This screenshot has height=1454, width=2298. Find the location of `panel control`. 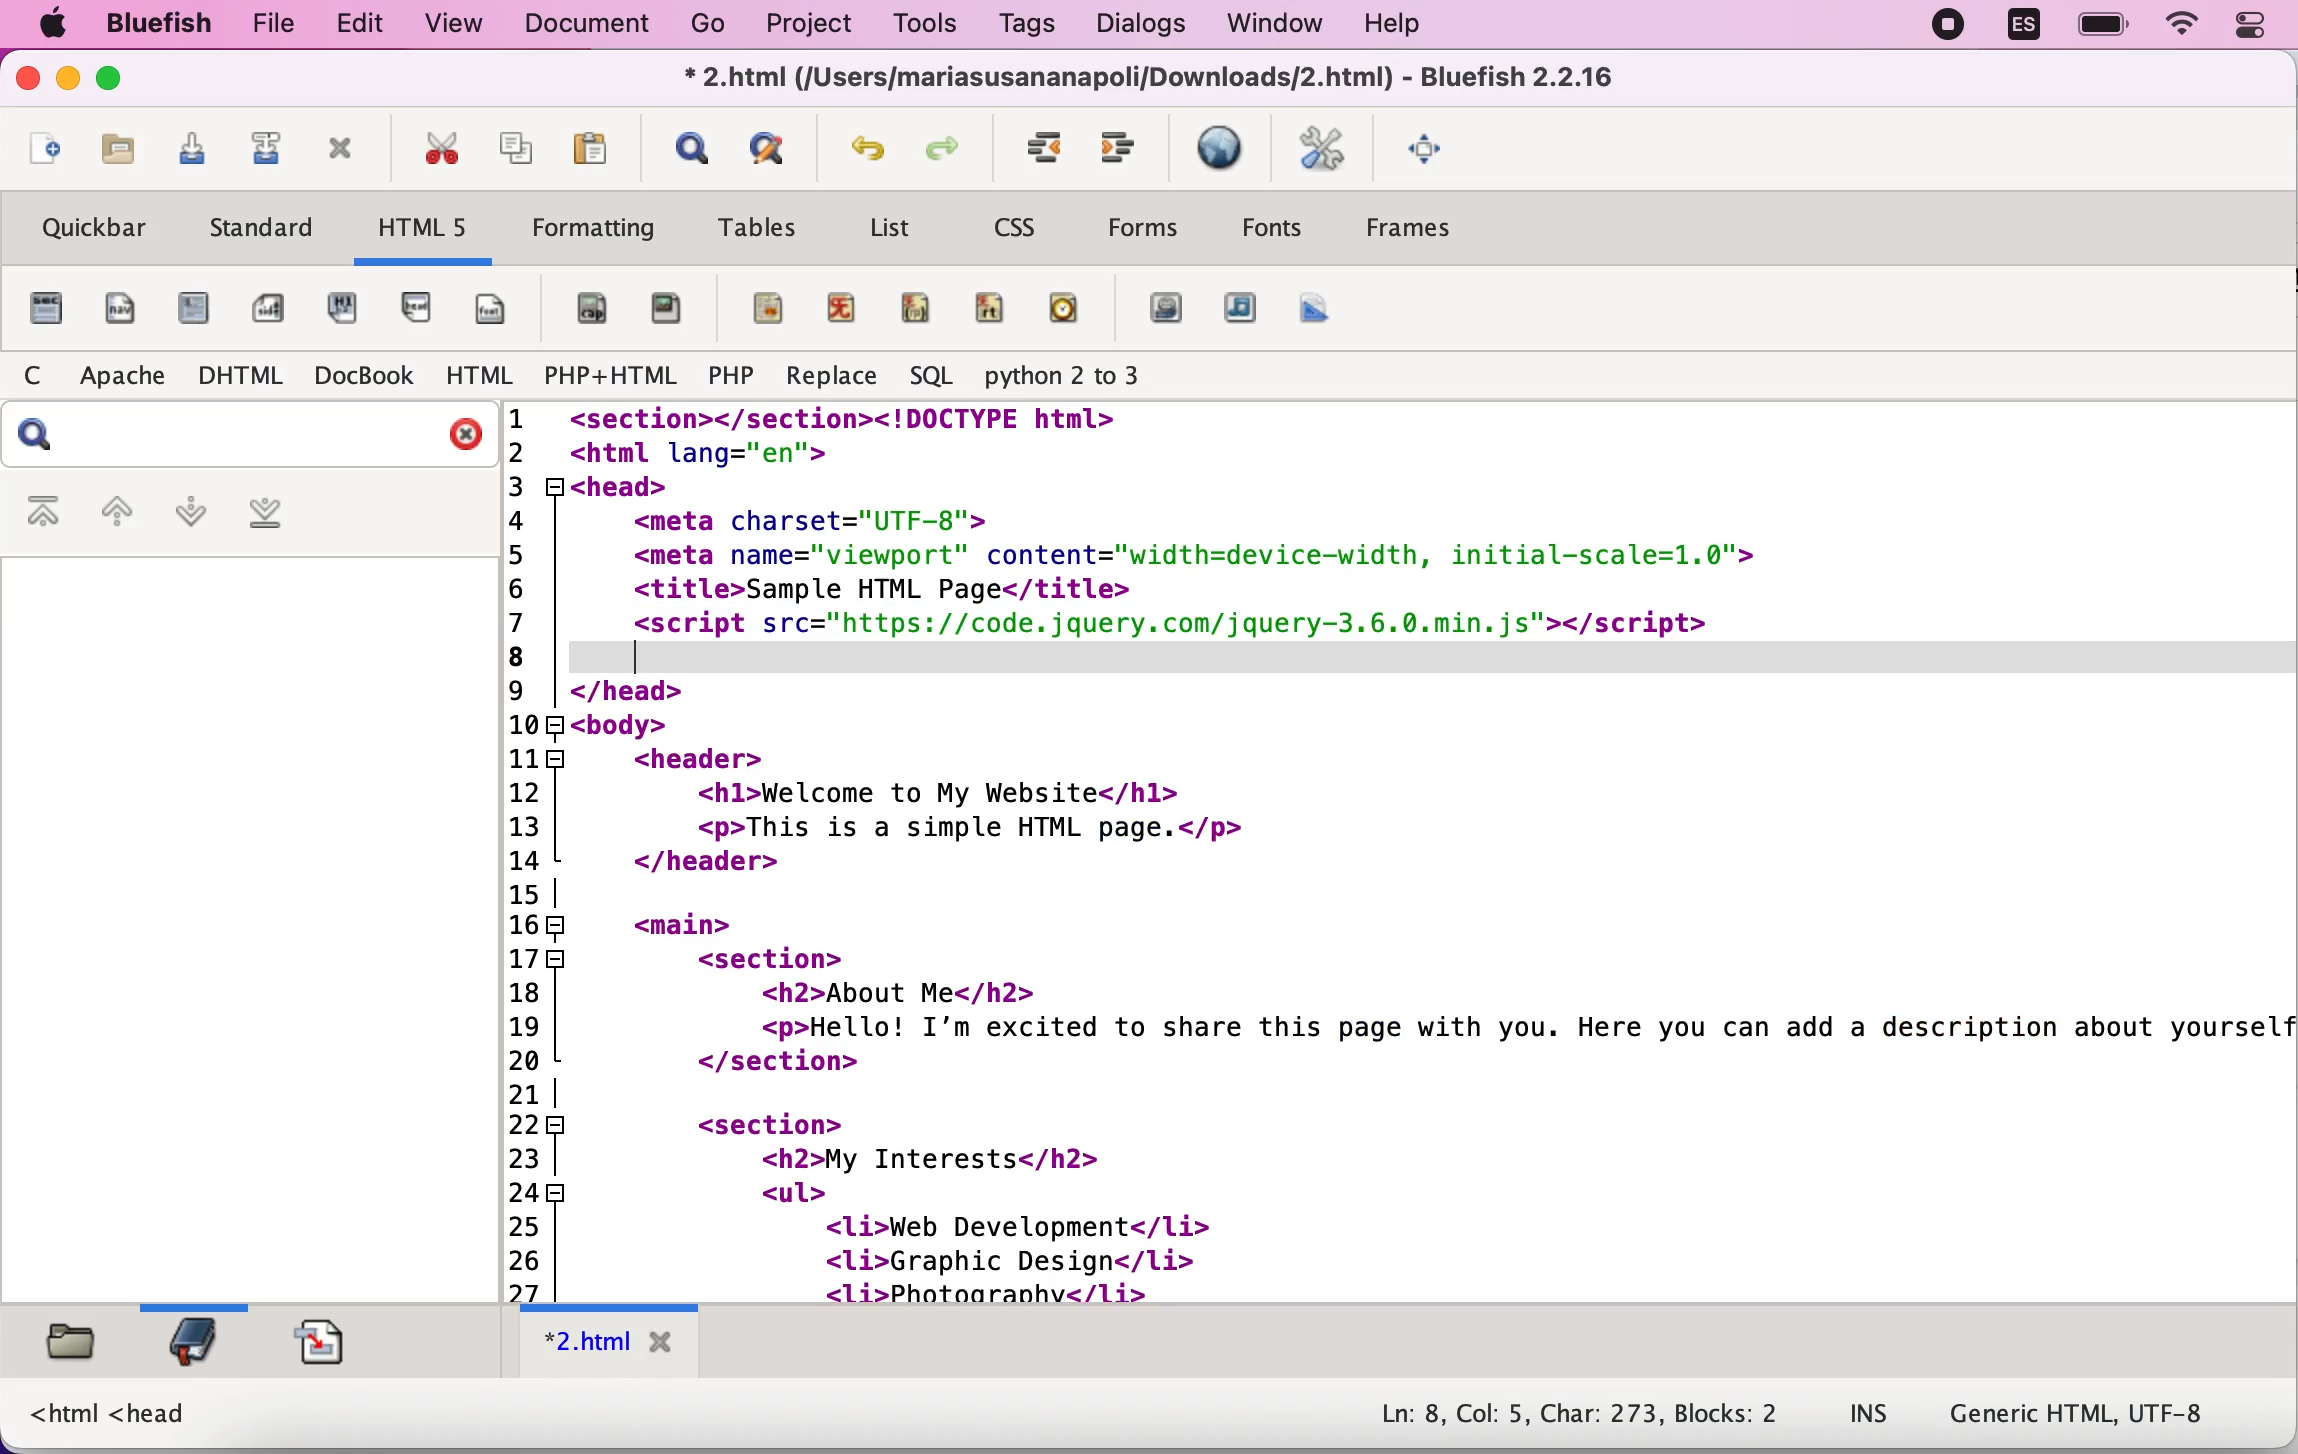

panel control is located at coordinates (2251, 27).